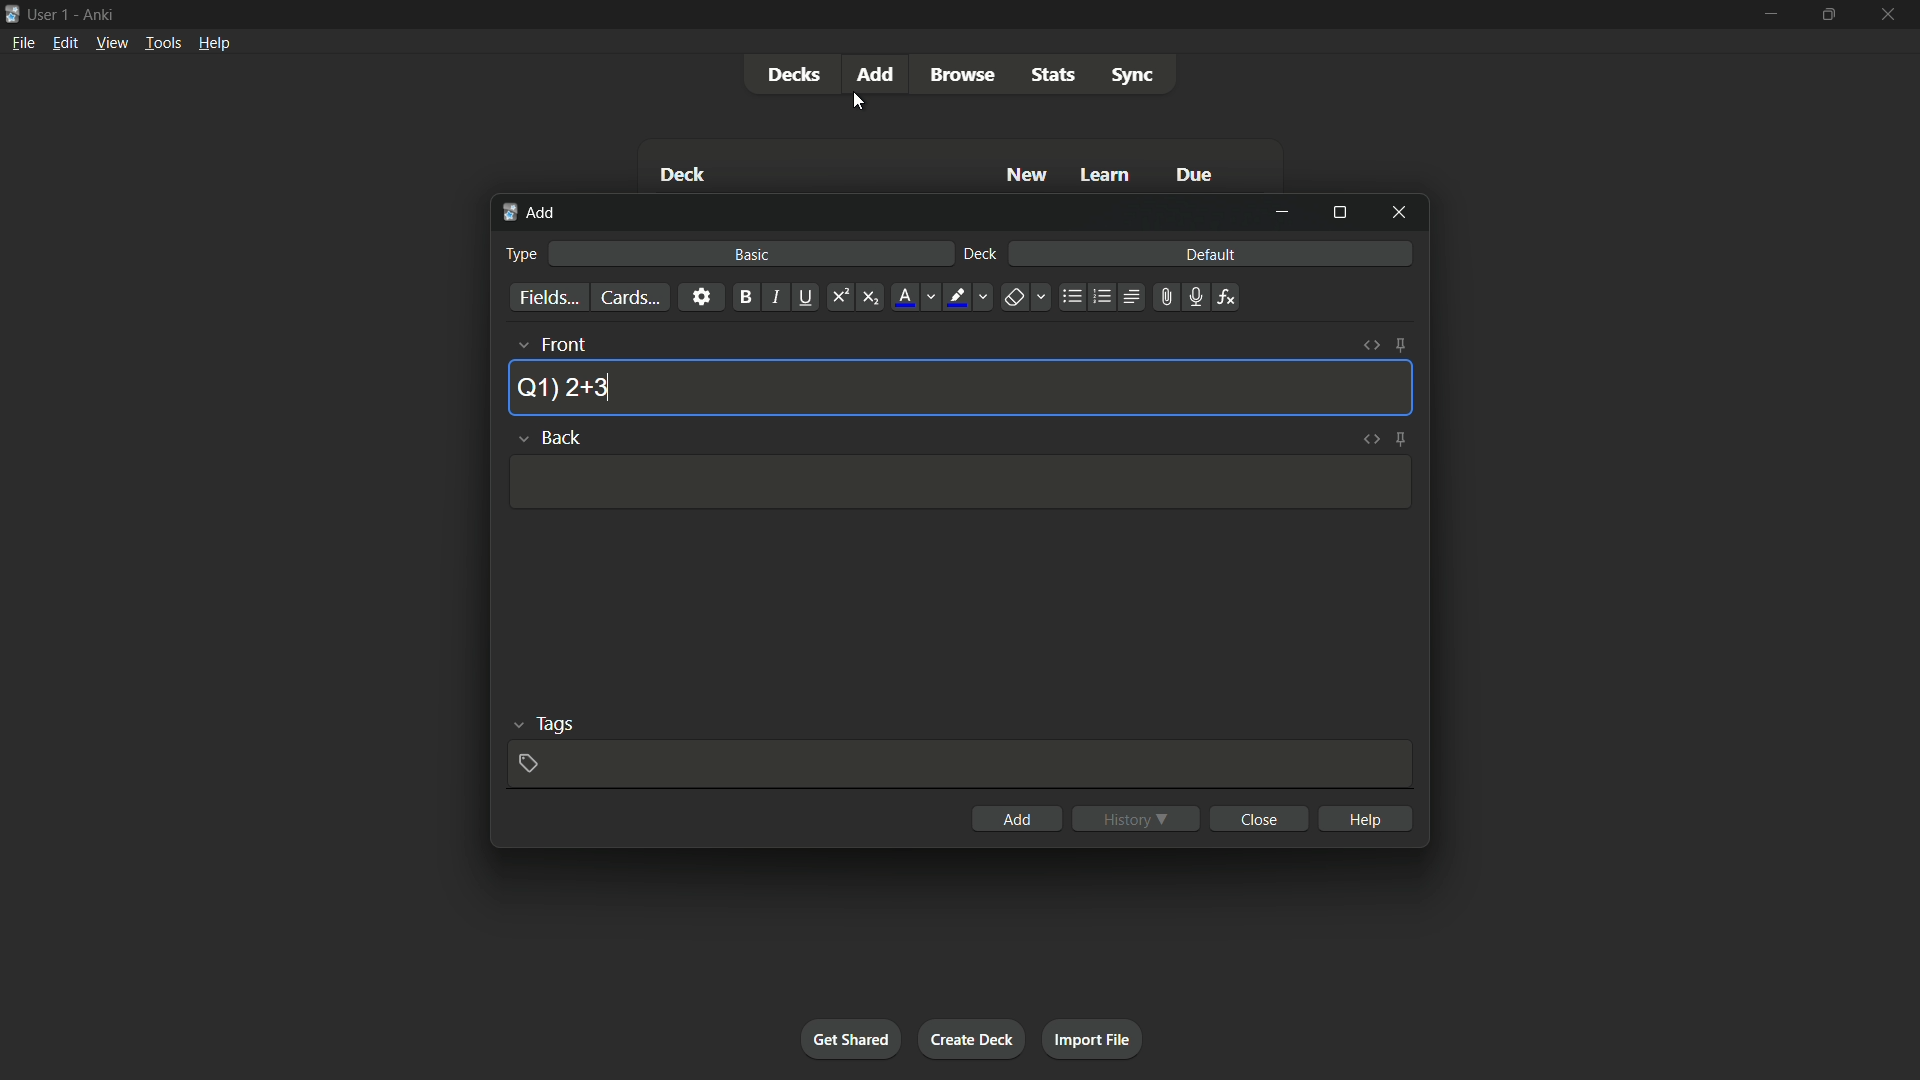  Describe the element at coordinates (1195, 177) in the screenshot. I see `due` at that location.